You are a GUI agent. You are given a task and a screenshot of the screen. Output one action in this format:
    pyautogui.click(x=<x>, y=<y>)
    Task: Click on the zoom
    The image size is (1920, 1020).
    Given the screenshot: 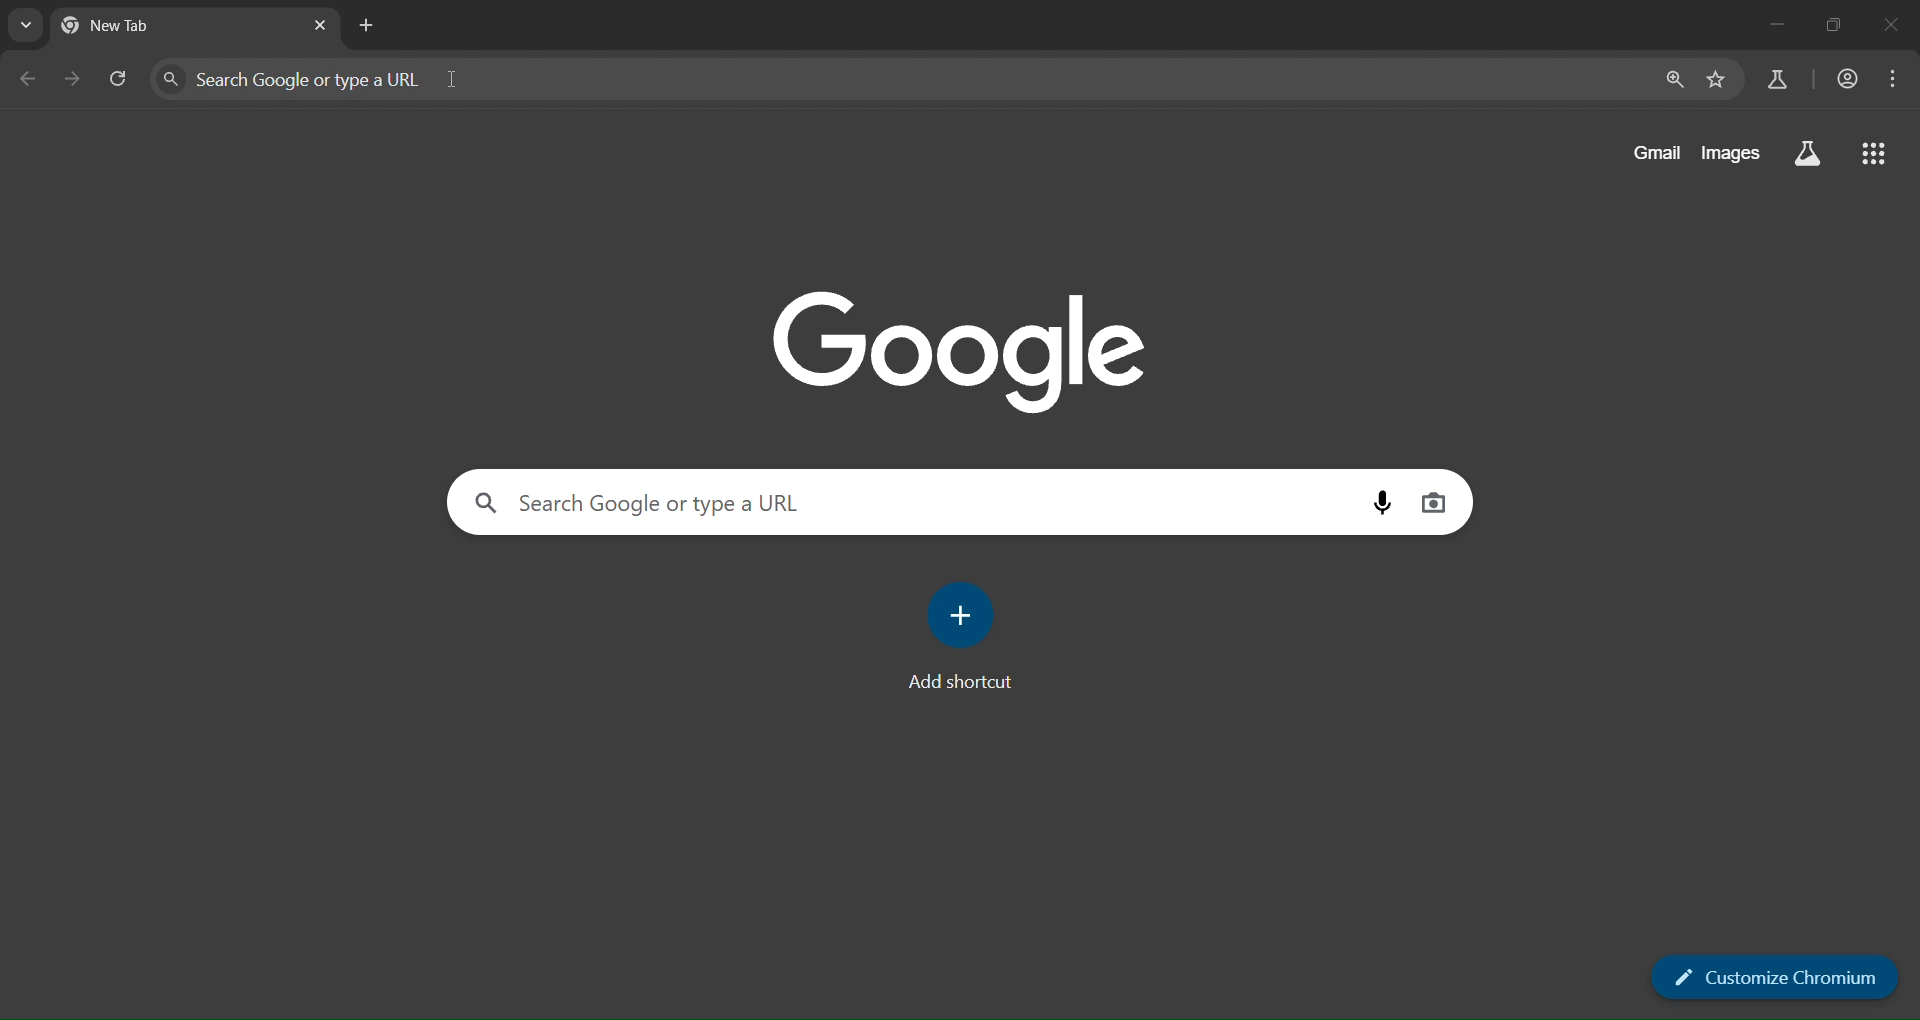 What is the action you would take?
    pyautogui.click(x=1672, y=79)
    